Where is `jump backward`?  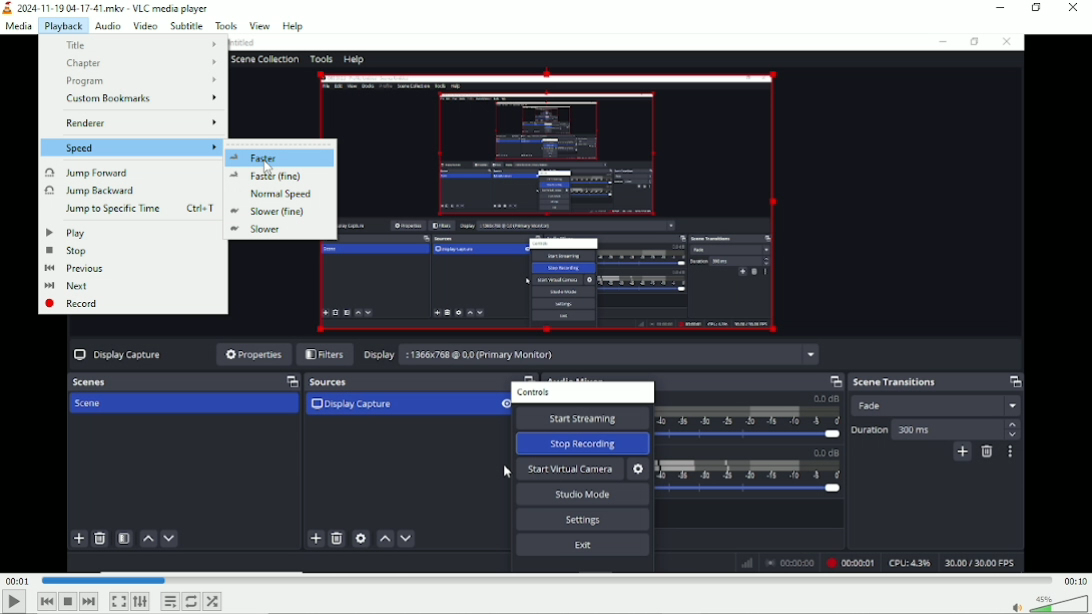 jump backward is located at coordinates (128, 191).